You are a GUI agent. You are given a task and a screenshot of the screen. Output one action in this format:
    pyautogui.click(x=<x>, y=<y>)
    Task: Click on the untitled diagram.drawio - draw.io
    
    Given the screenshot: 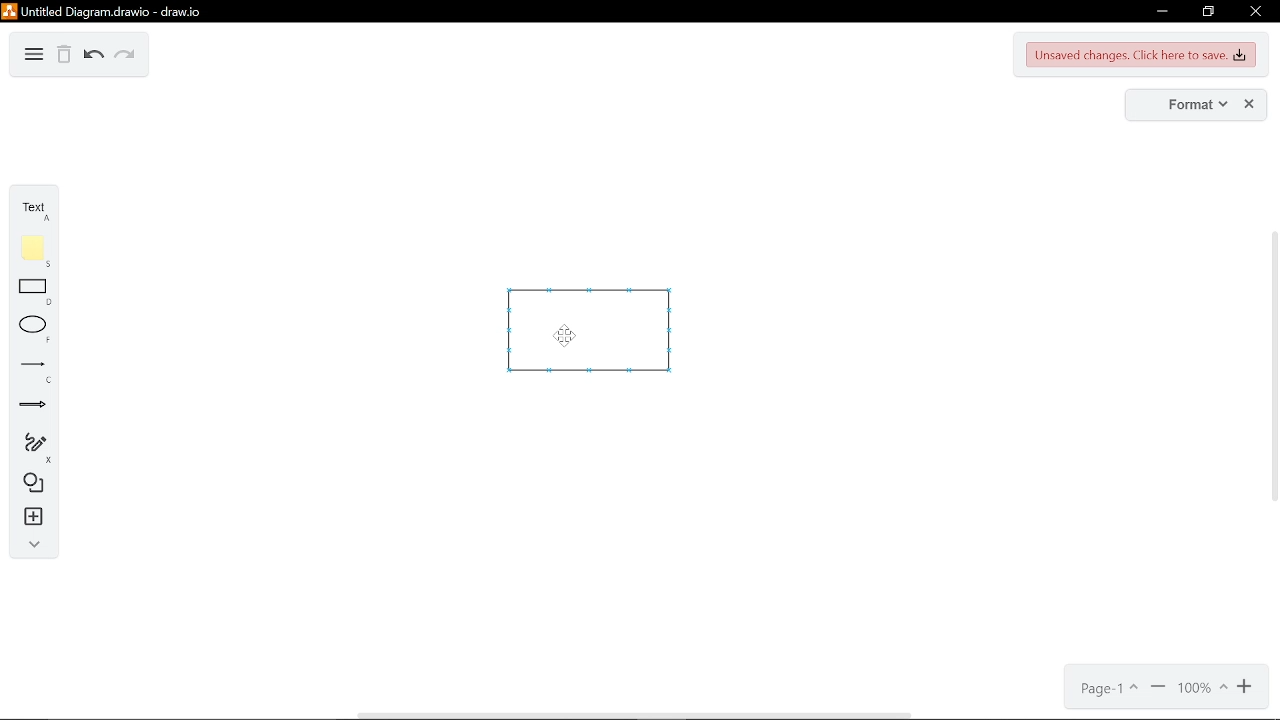 What is the action you would take?
    pyautogui.click(x=118, y=11)
    